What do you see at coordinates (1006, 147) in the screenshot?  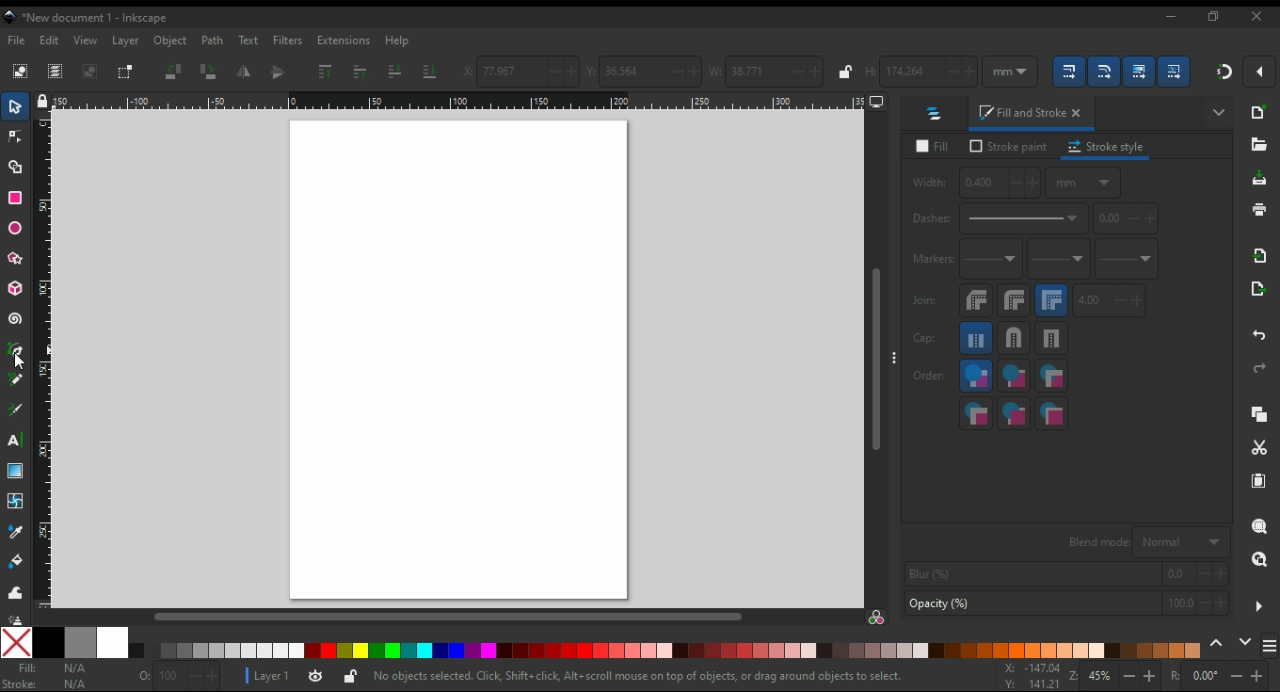 I see `stroke paint` at bounding box center [1006, 147].